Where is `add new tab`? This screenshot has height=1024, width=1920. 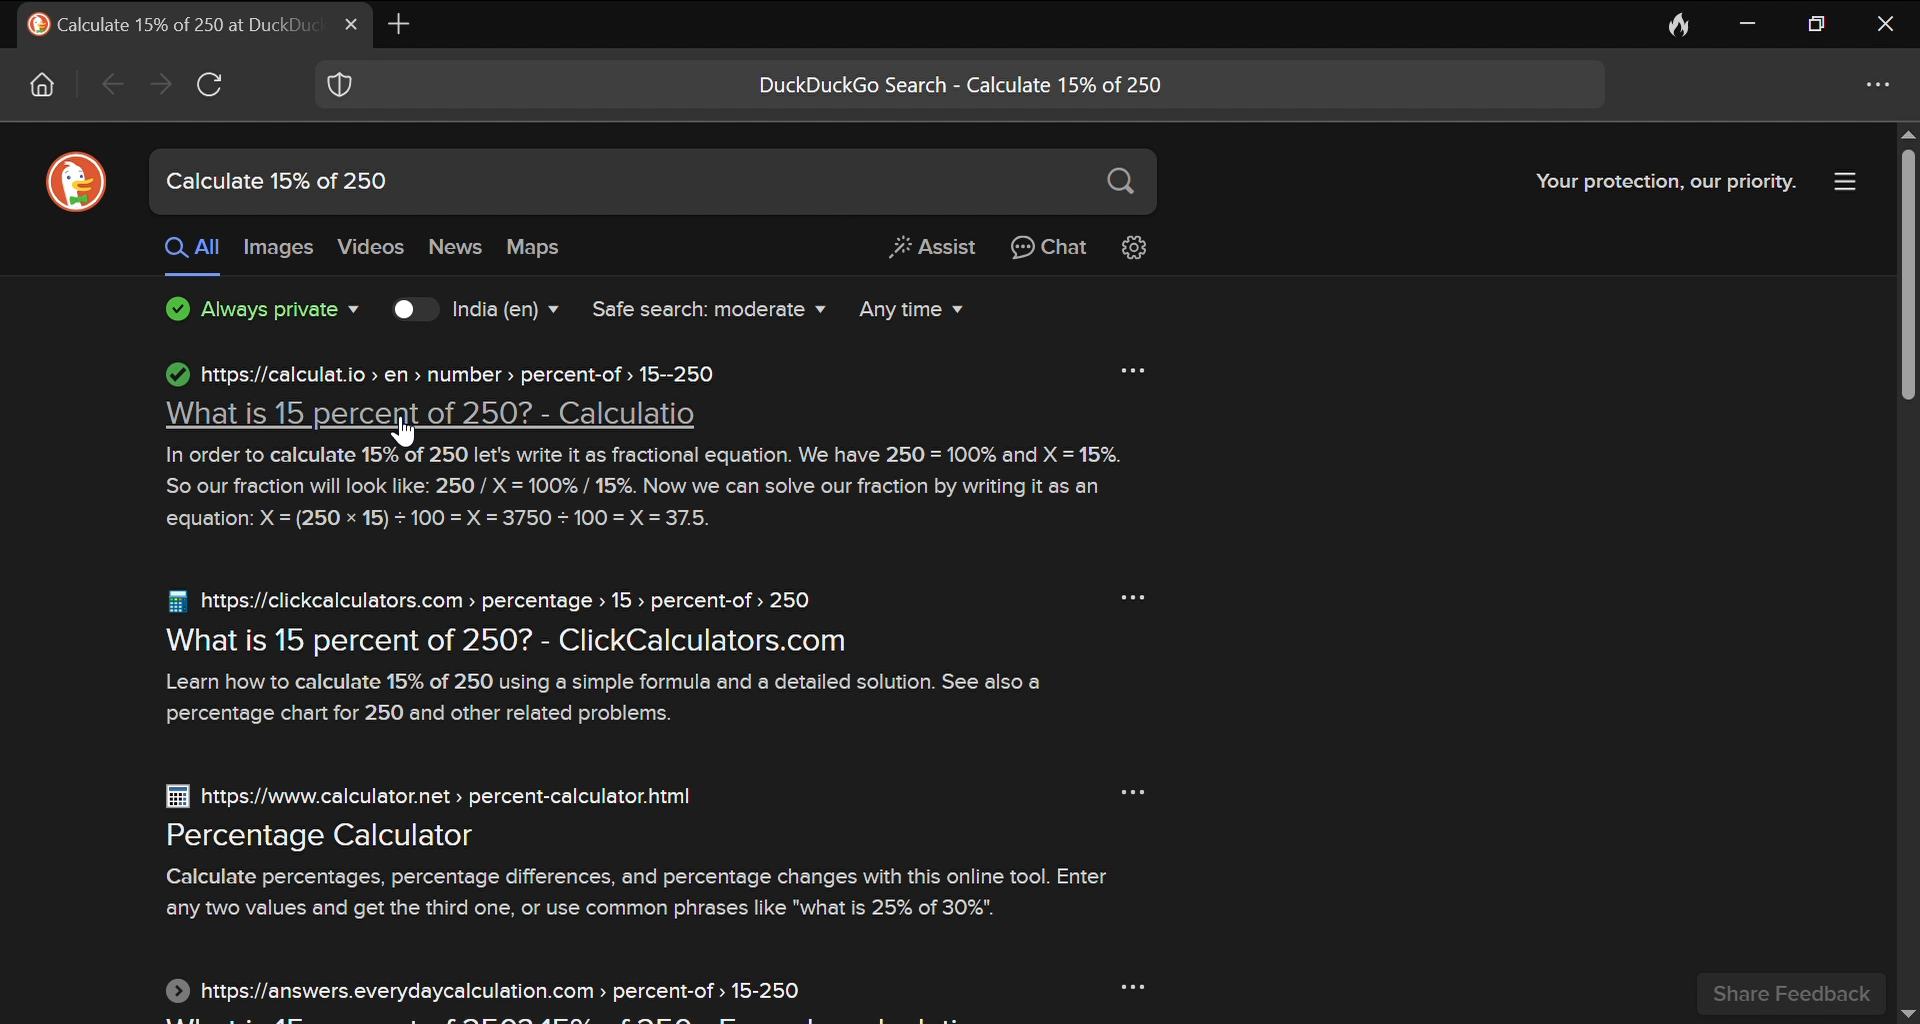
add new tab is located at coordinates (400, 22).